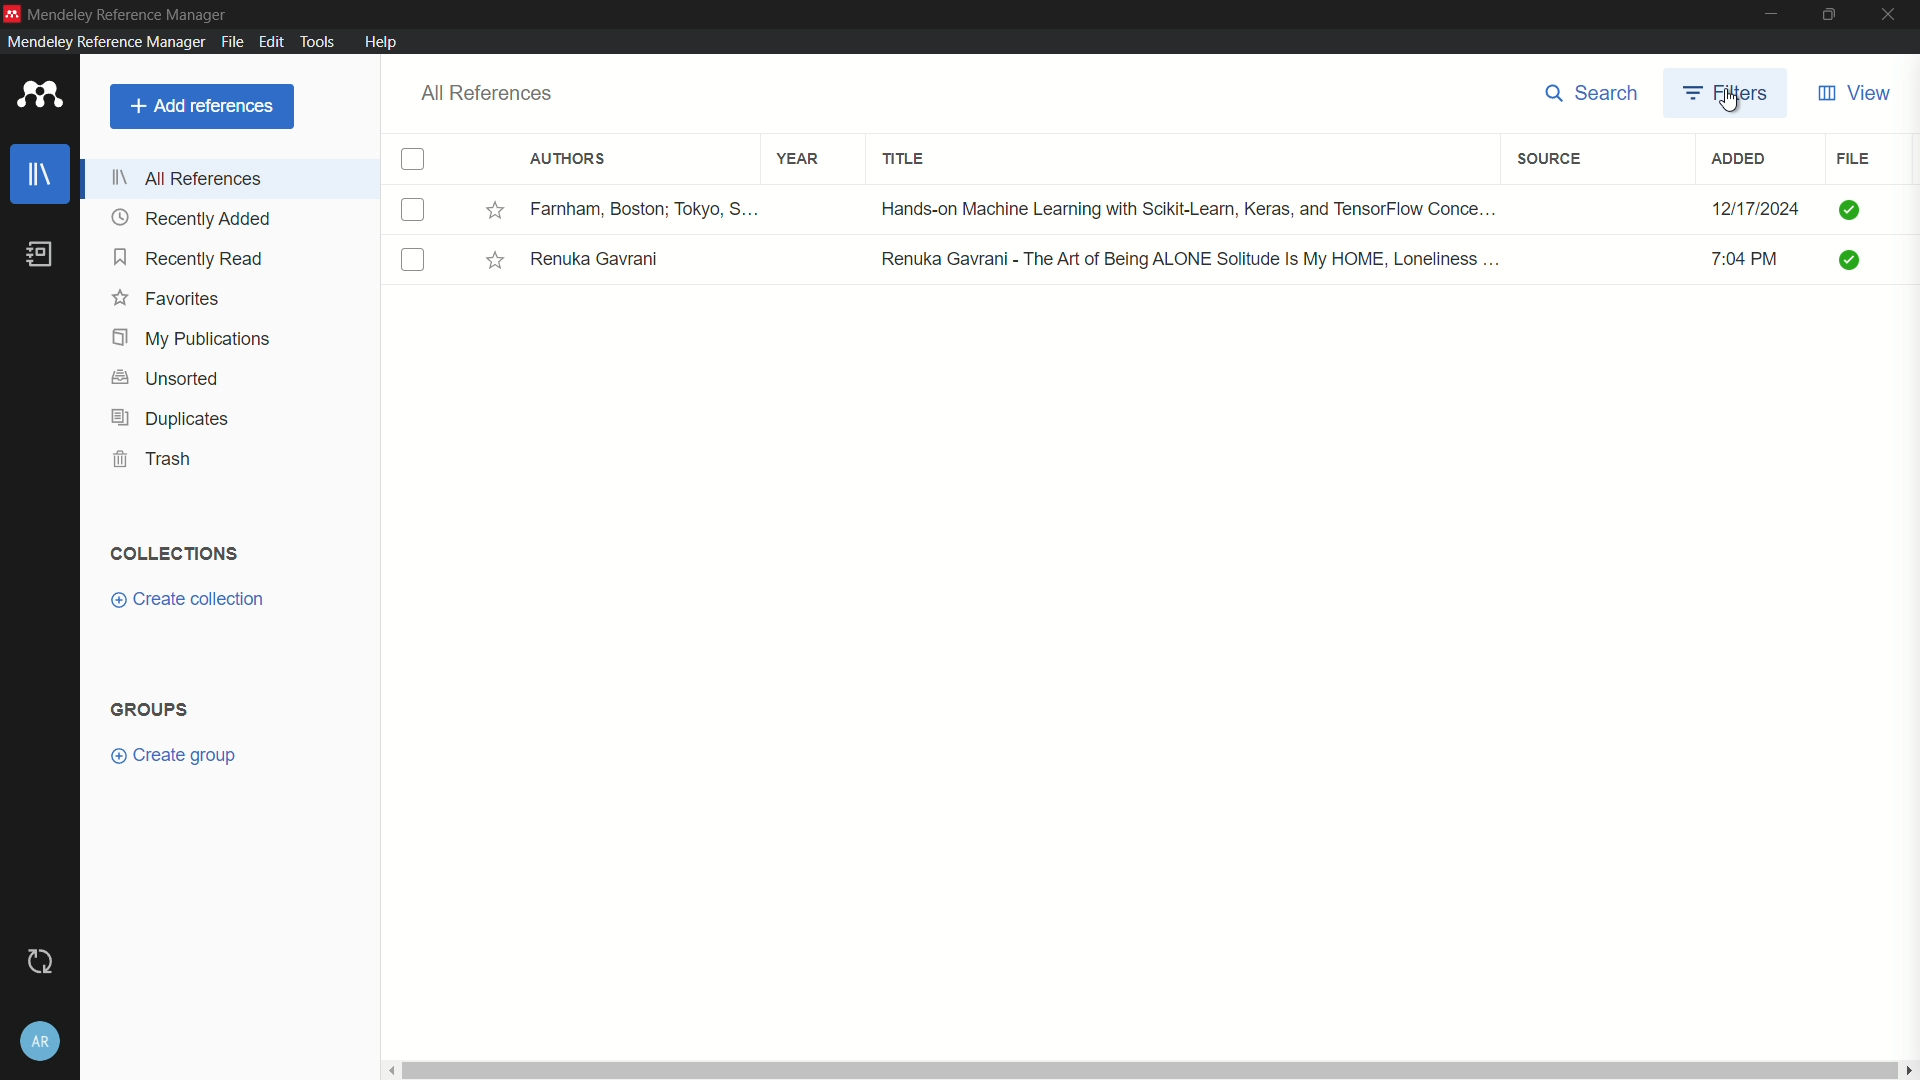 This screenshot has width=1920, height=1080. I want to click on unsorted, so click(164, 378).